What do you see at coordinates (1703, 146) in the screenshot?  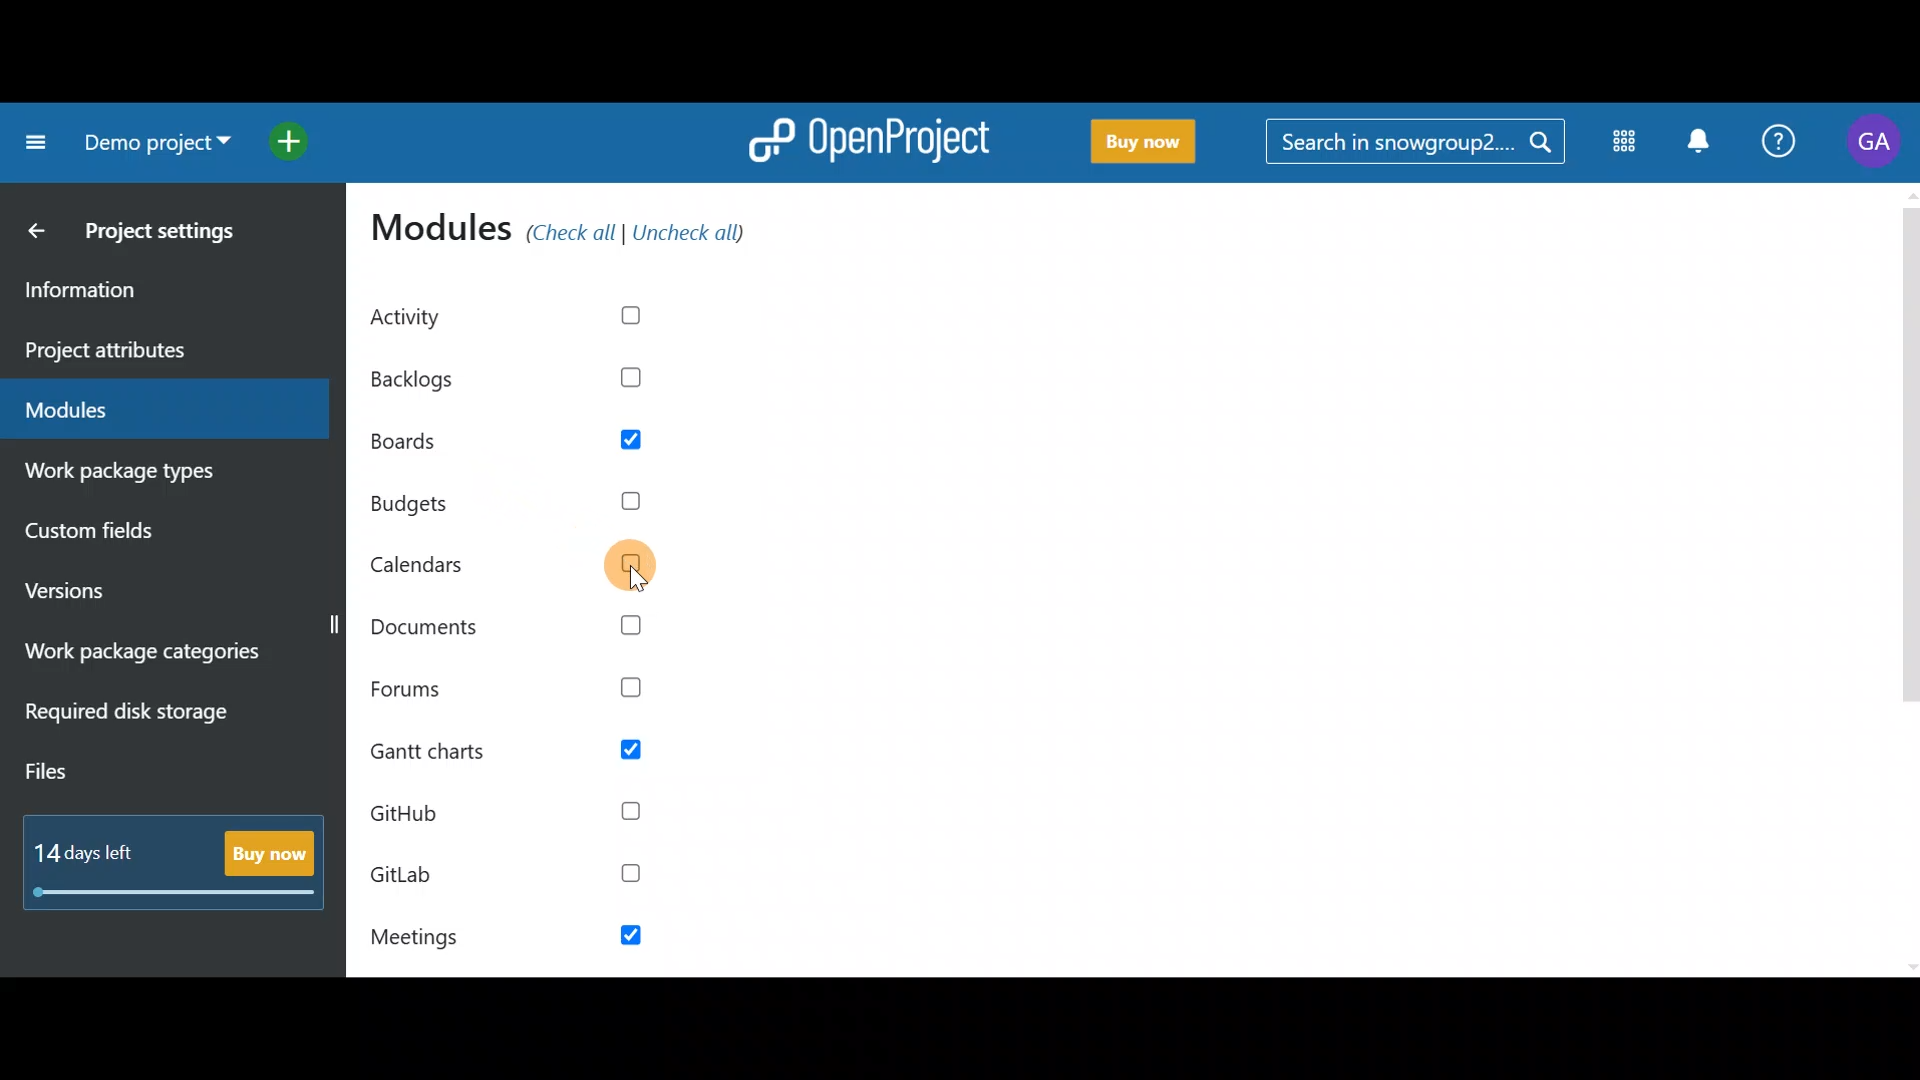 I see `Notification centre` at bounding box center [1703, 146].